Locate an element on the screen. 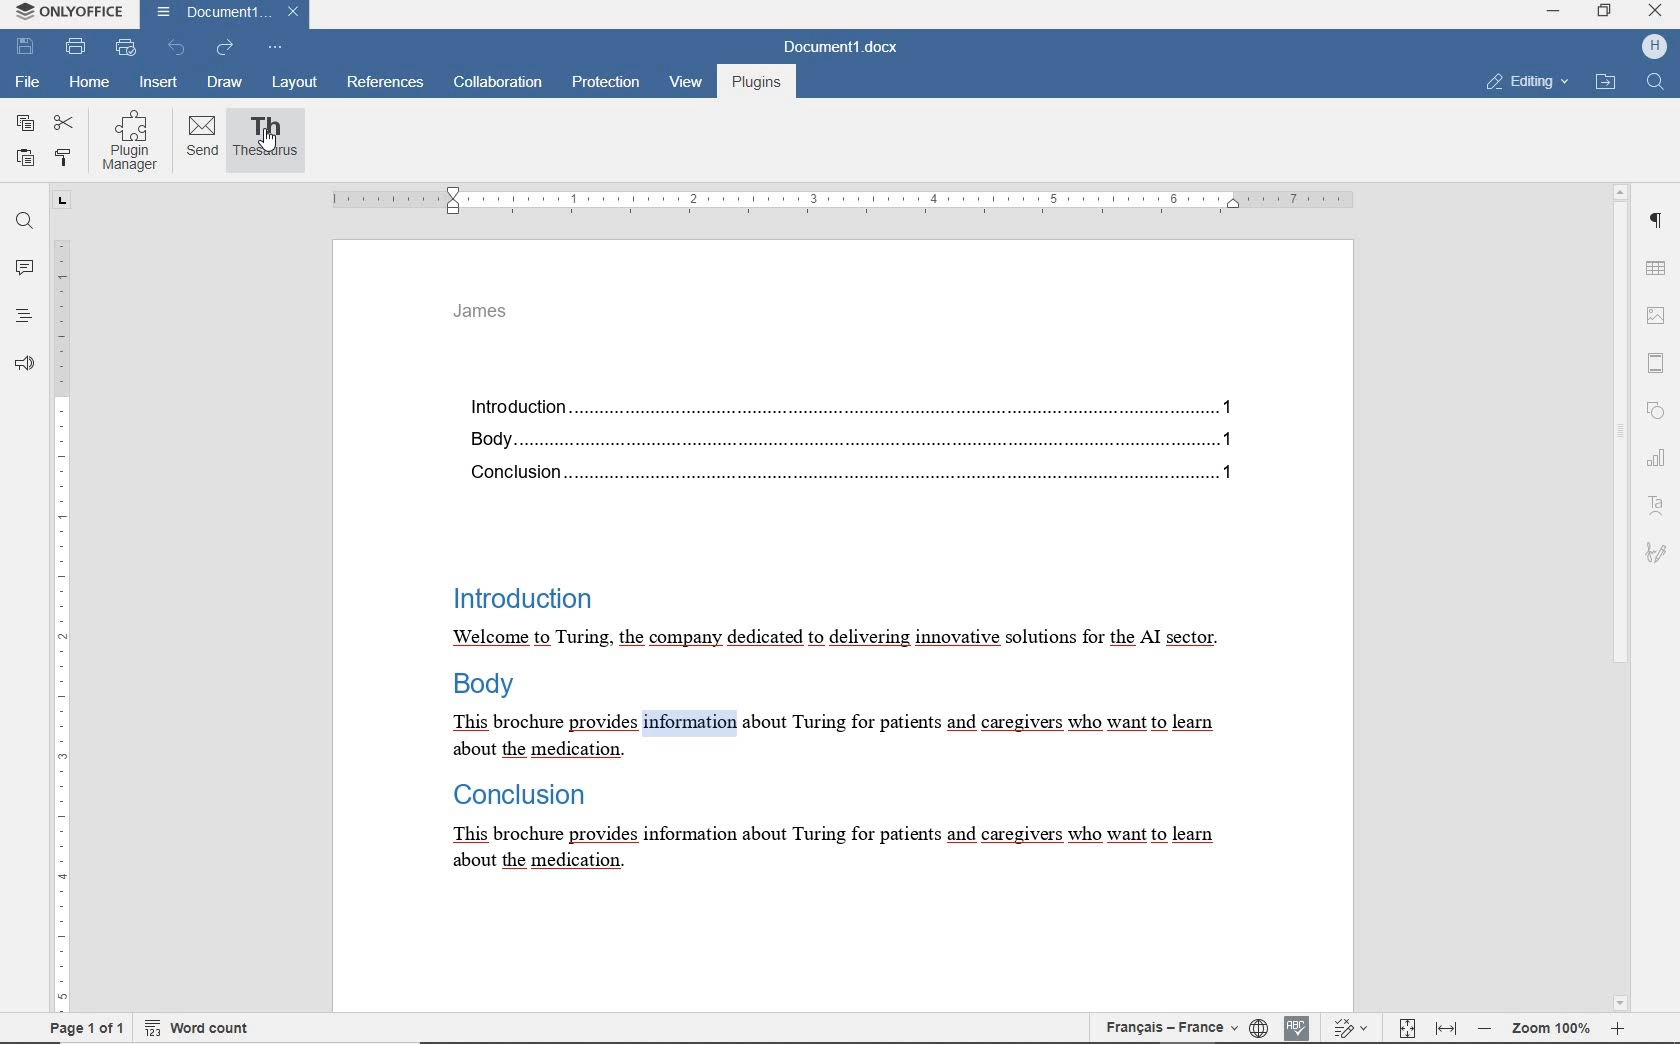 This screenshot has height=1044, width=1680. This brochure provides information about Turing for patients and caregivers who want to learn
about the medication. is located at coordinates (829, 849).